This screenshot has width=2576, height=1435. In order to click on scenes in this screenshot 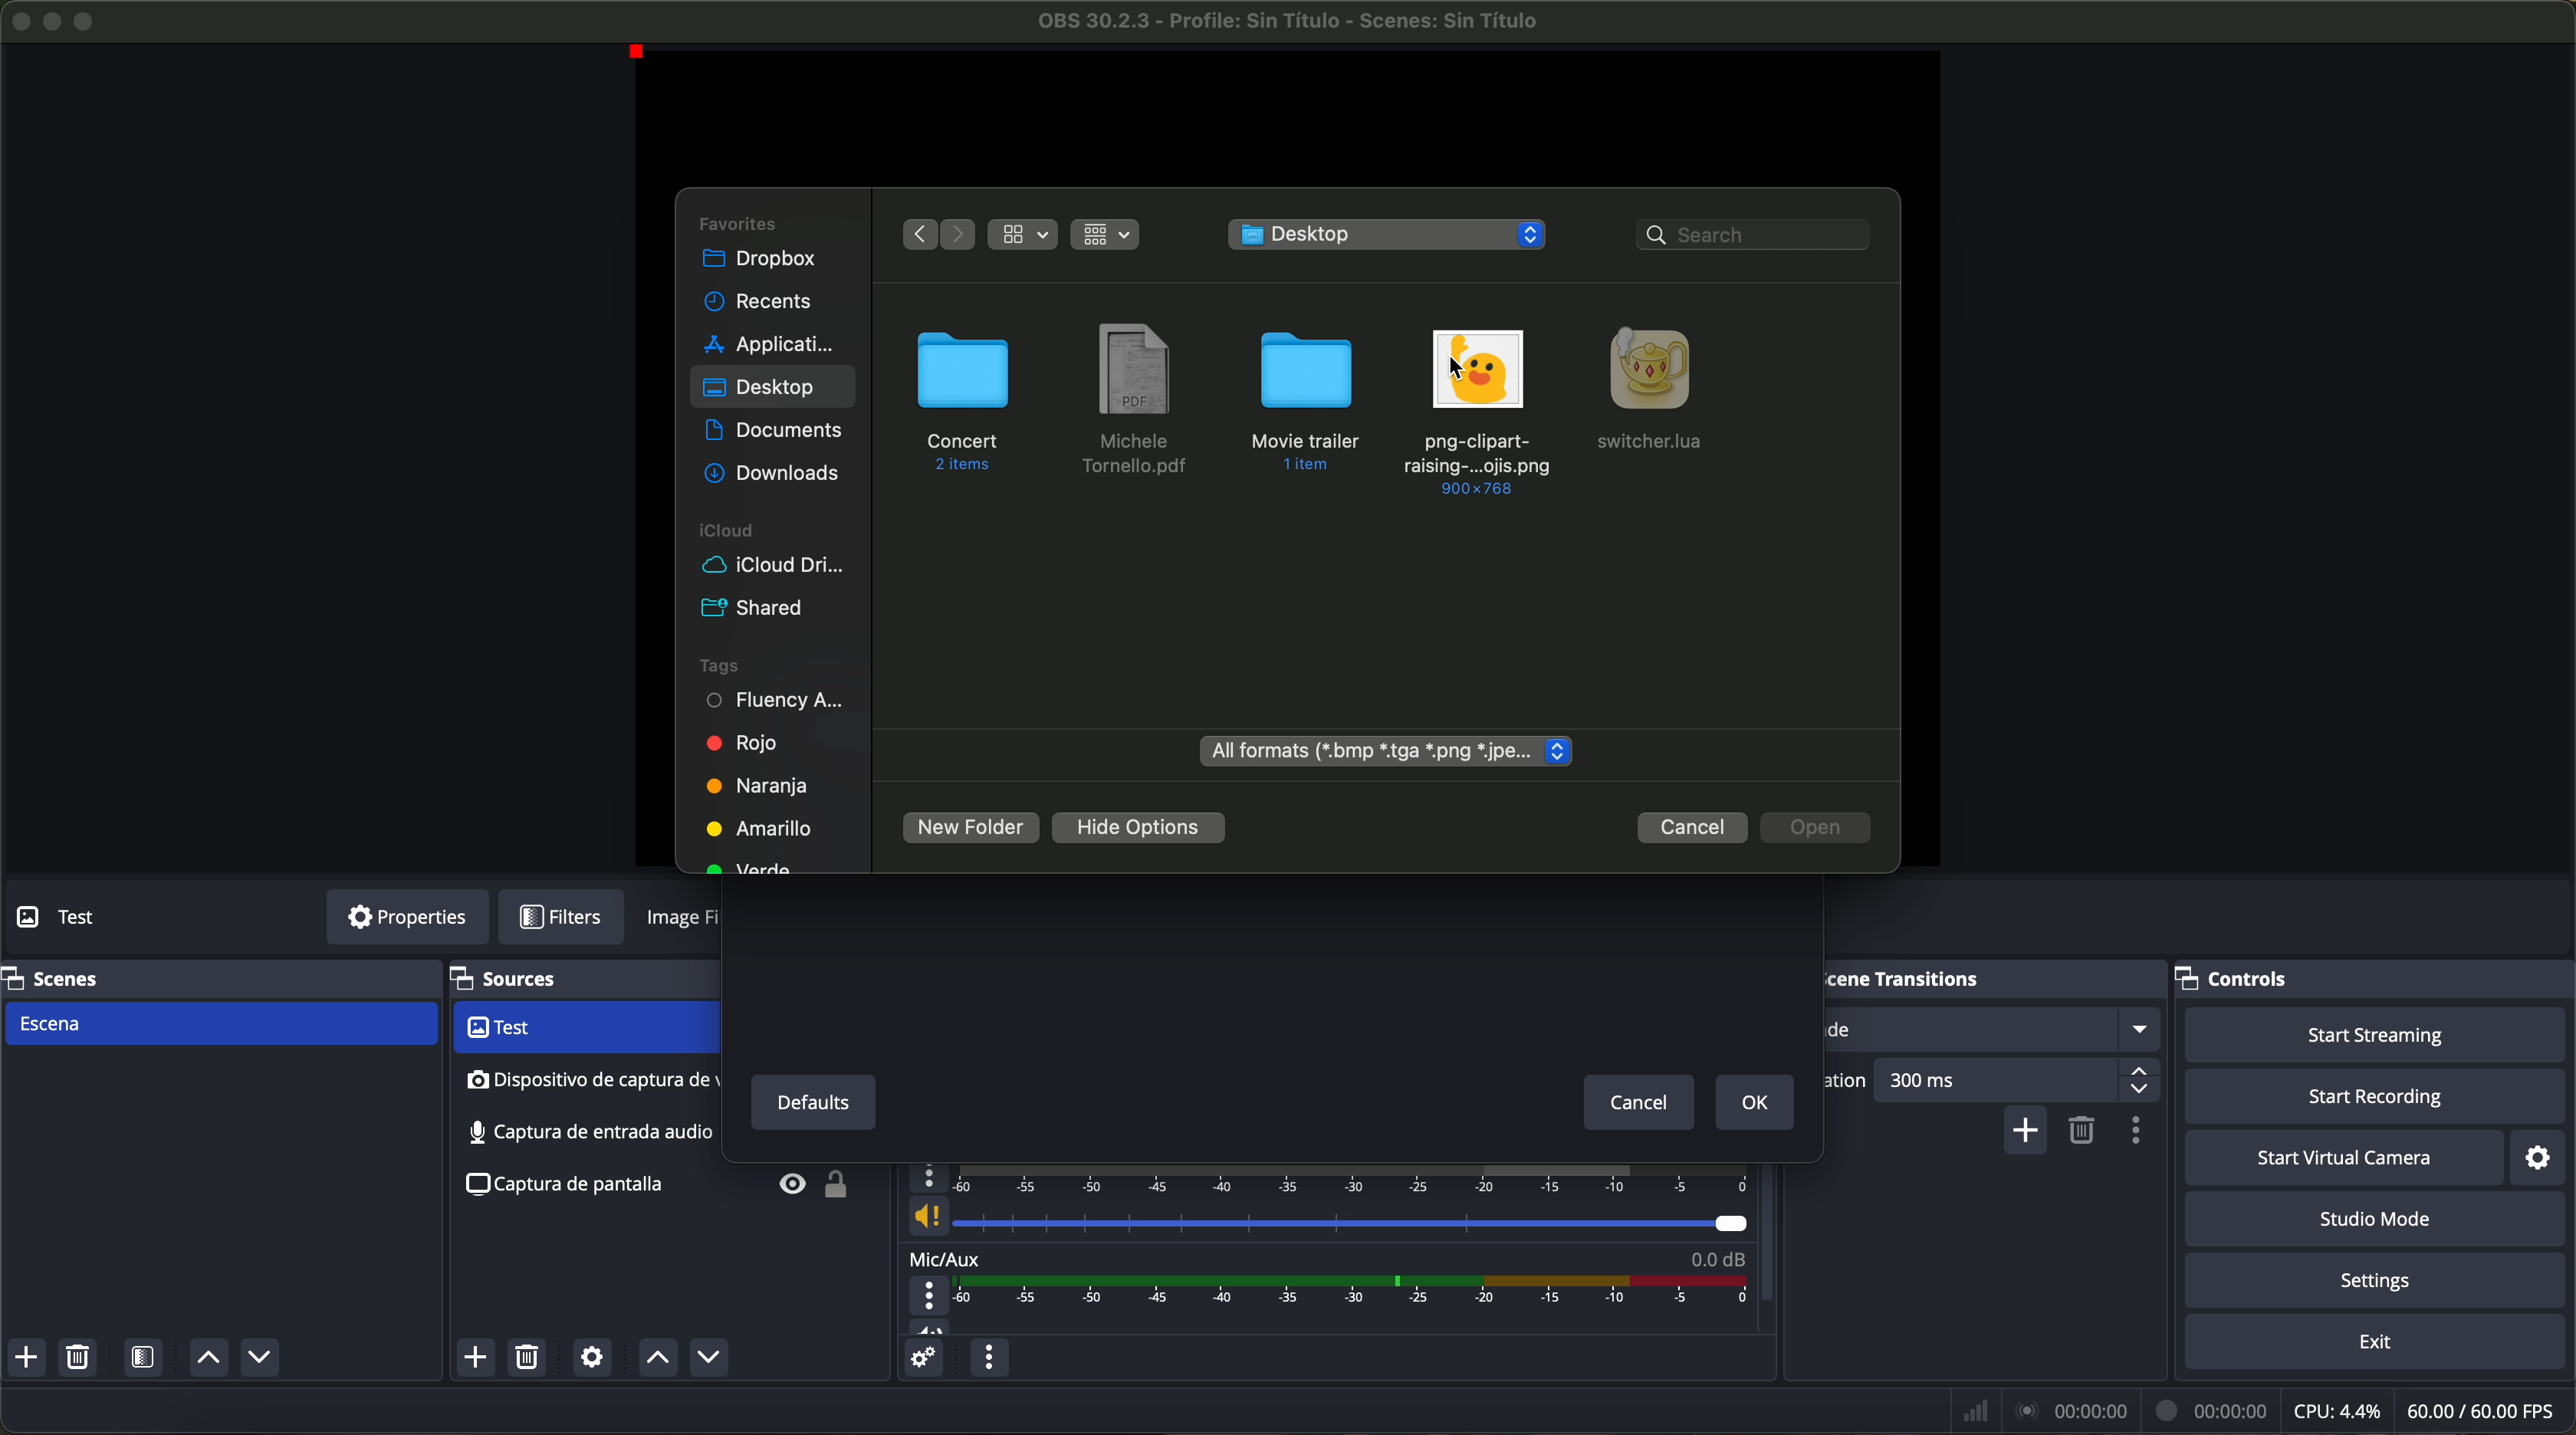, I will do `click(55, 977)`.